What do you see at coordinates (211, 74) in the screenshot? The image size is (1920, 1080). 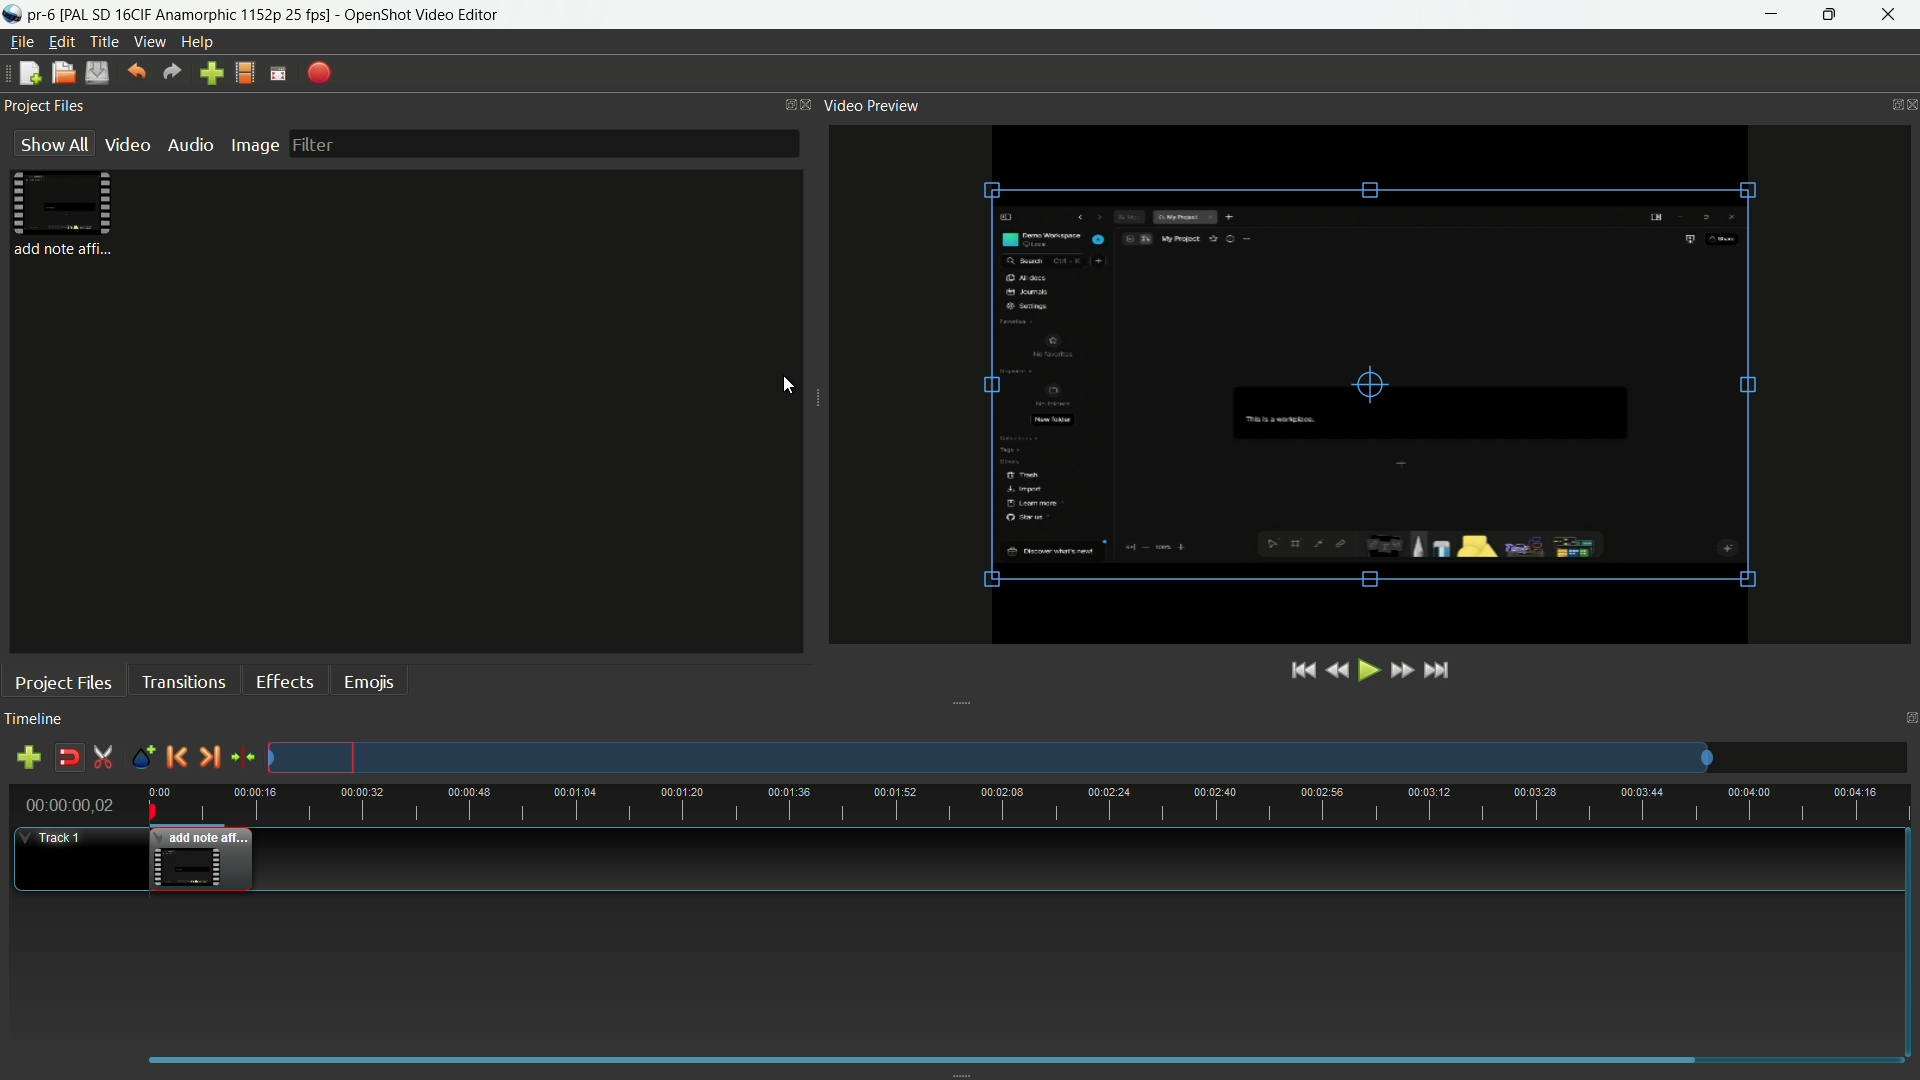 I see `import file` at bounding box center [211, 74].